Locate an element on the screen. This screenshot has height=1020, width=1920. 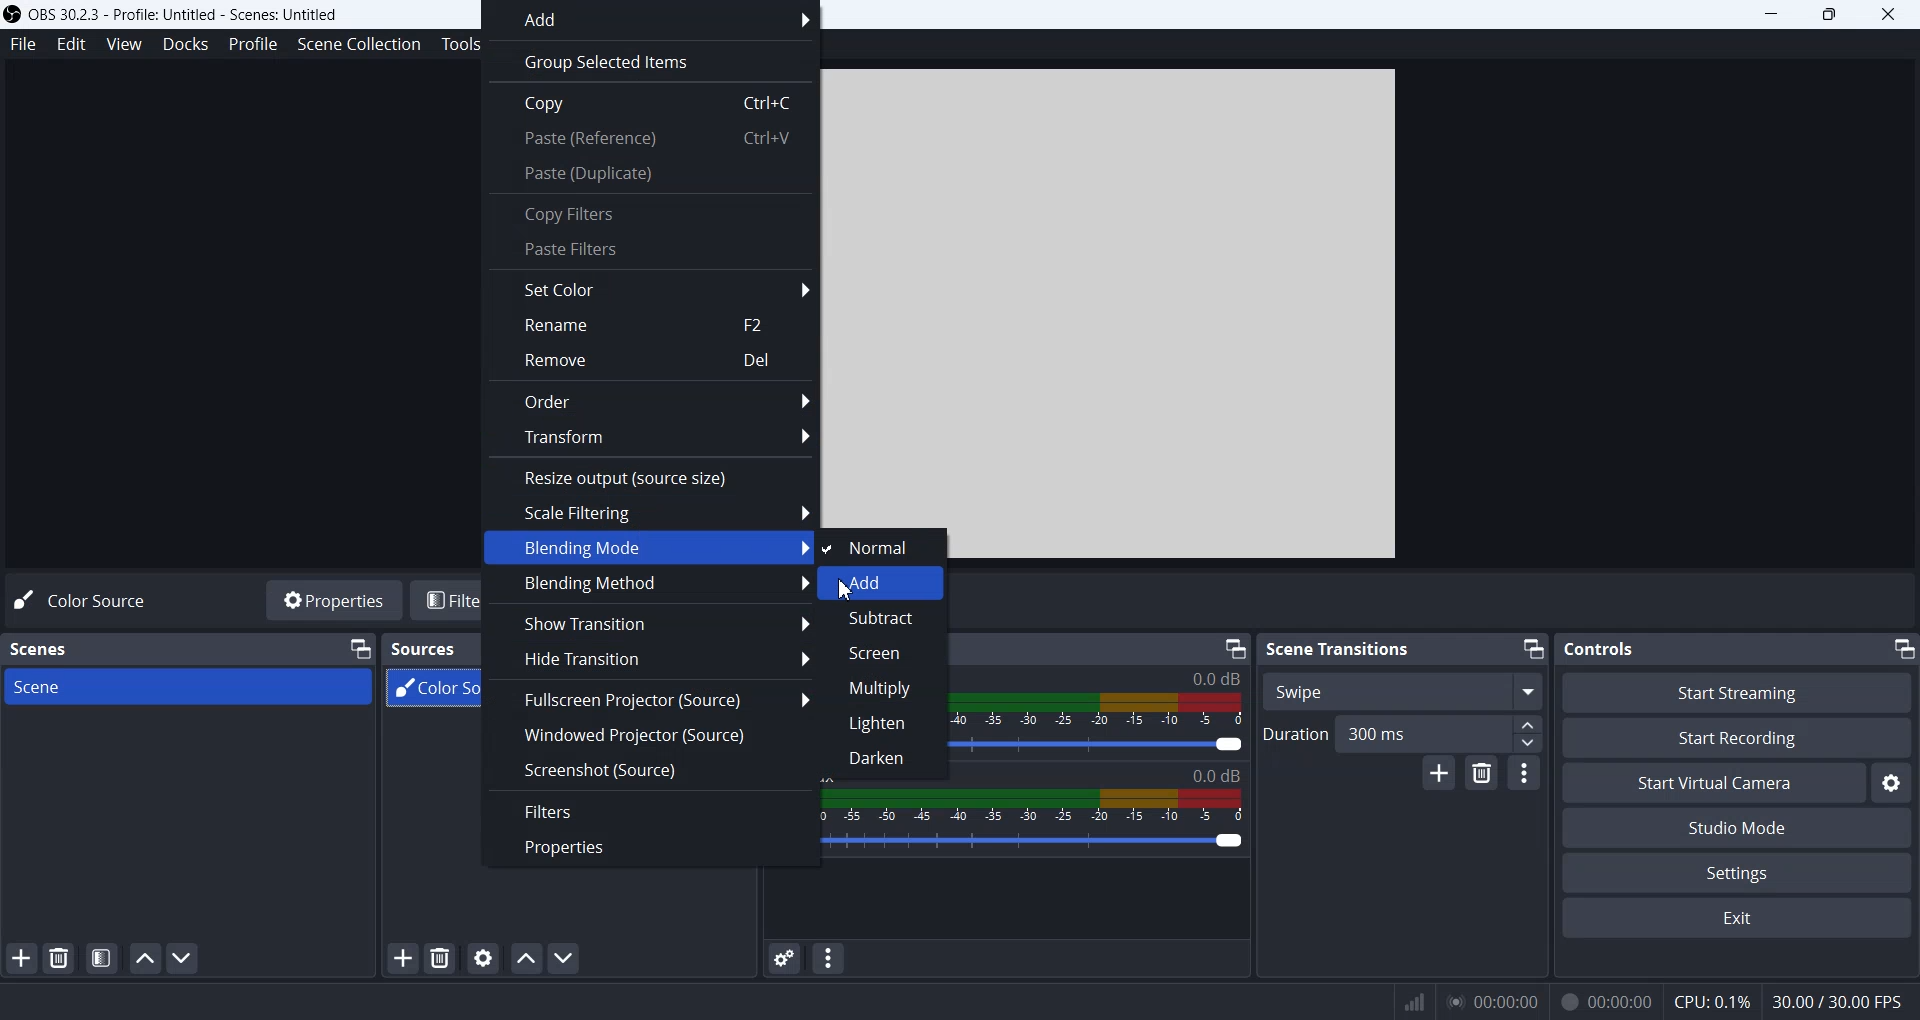
Copy is located at coordinates (651, 101).